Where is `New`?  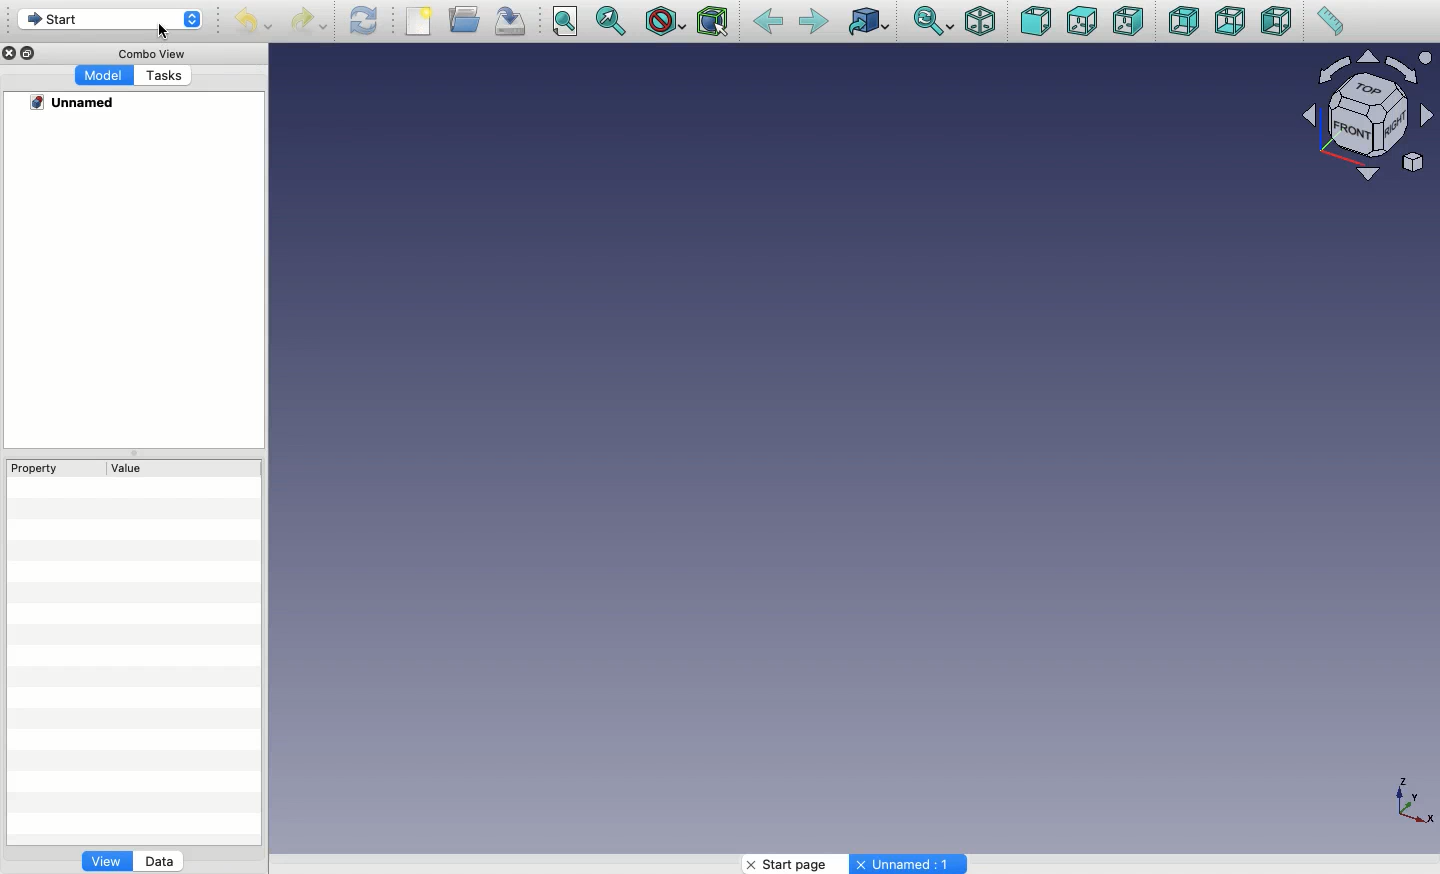
New is located at coordinates (421, 21).